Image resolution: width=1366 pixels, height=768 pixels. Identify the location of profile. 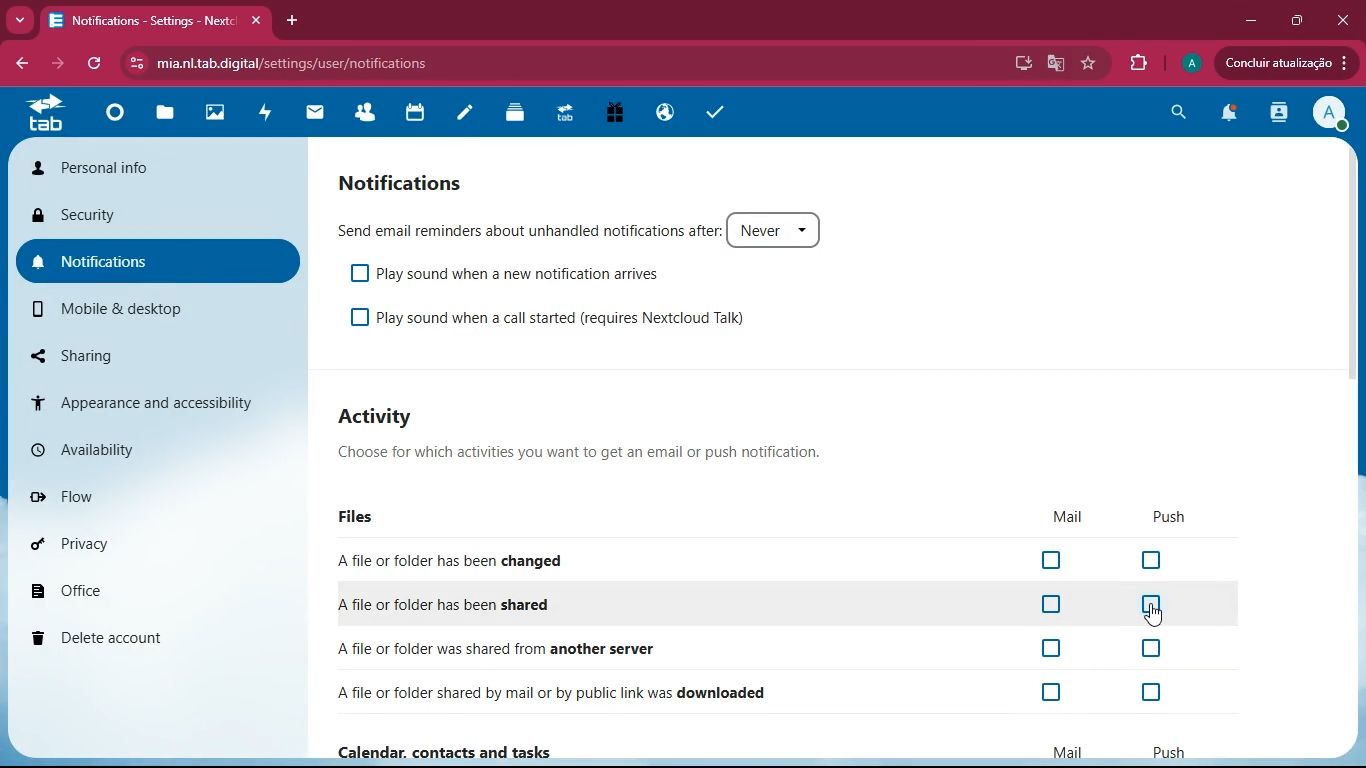
(1188, 63).